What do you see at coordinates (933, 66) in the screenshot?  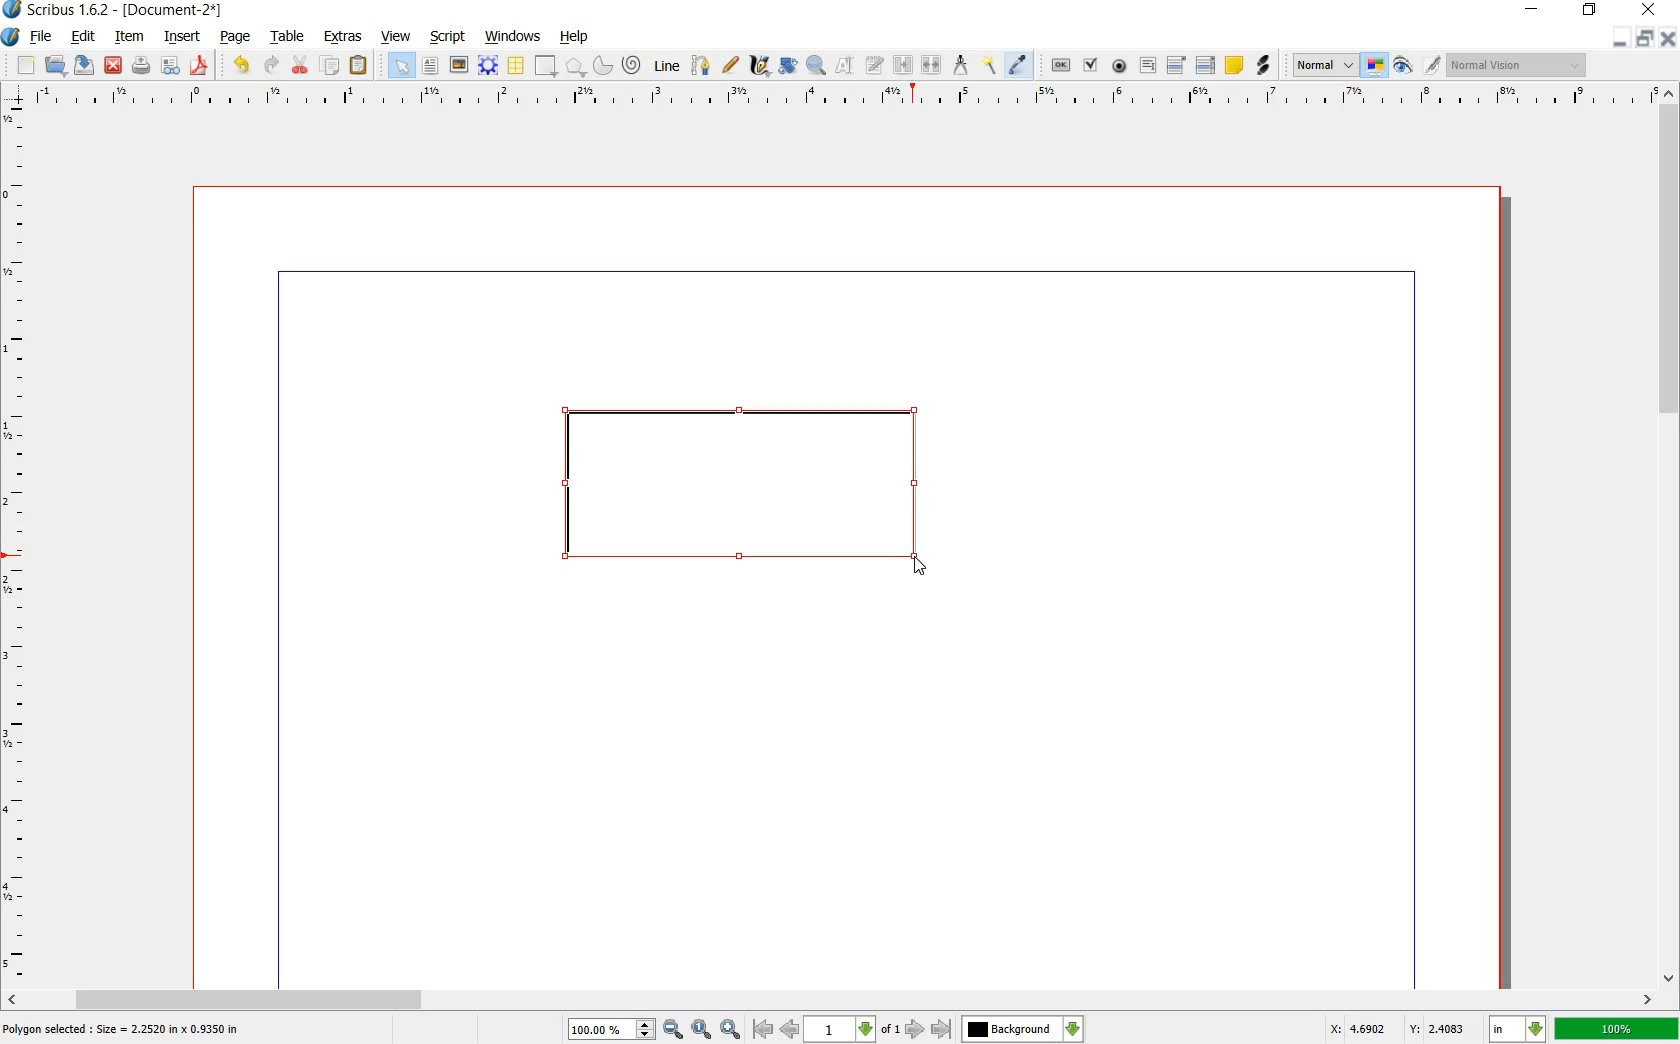 I see `UNLINK TEXT FRAME` at bounding box center [933, 66].